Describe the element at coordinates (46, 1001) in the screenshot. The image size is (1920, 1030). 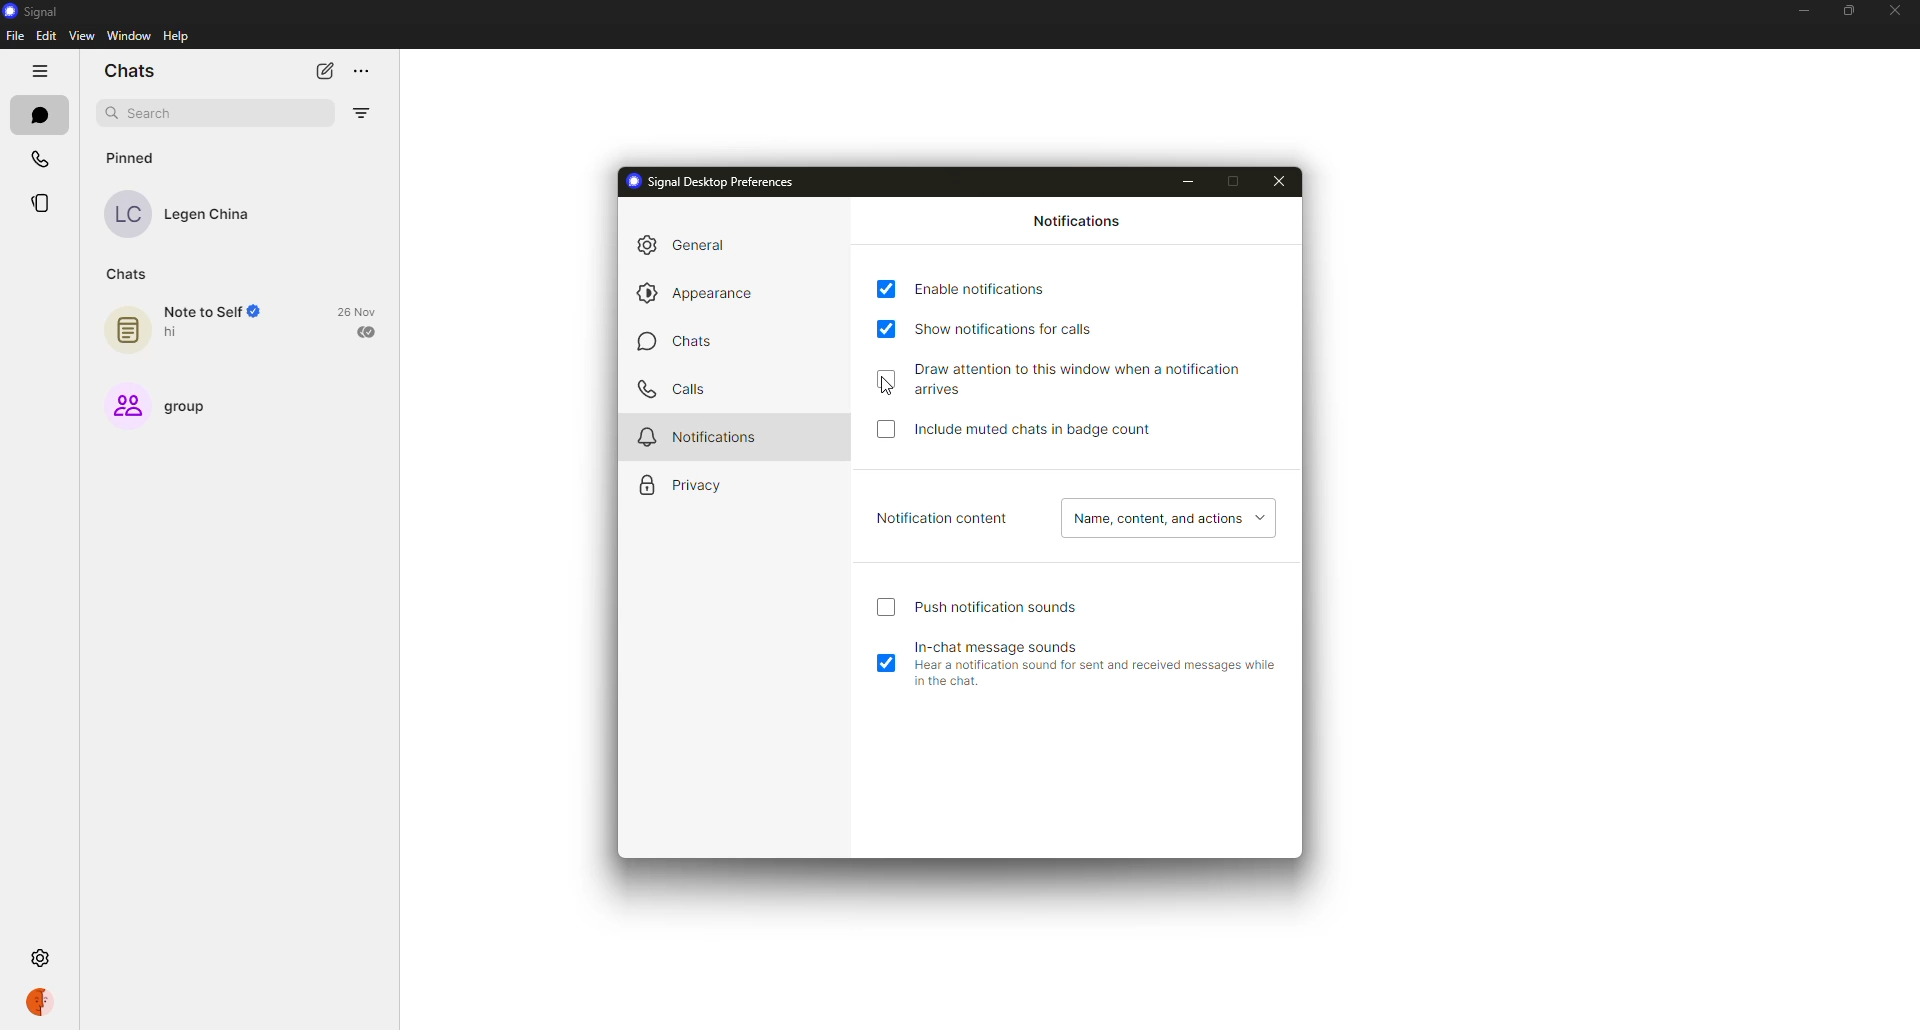
I see `profile` at that location.